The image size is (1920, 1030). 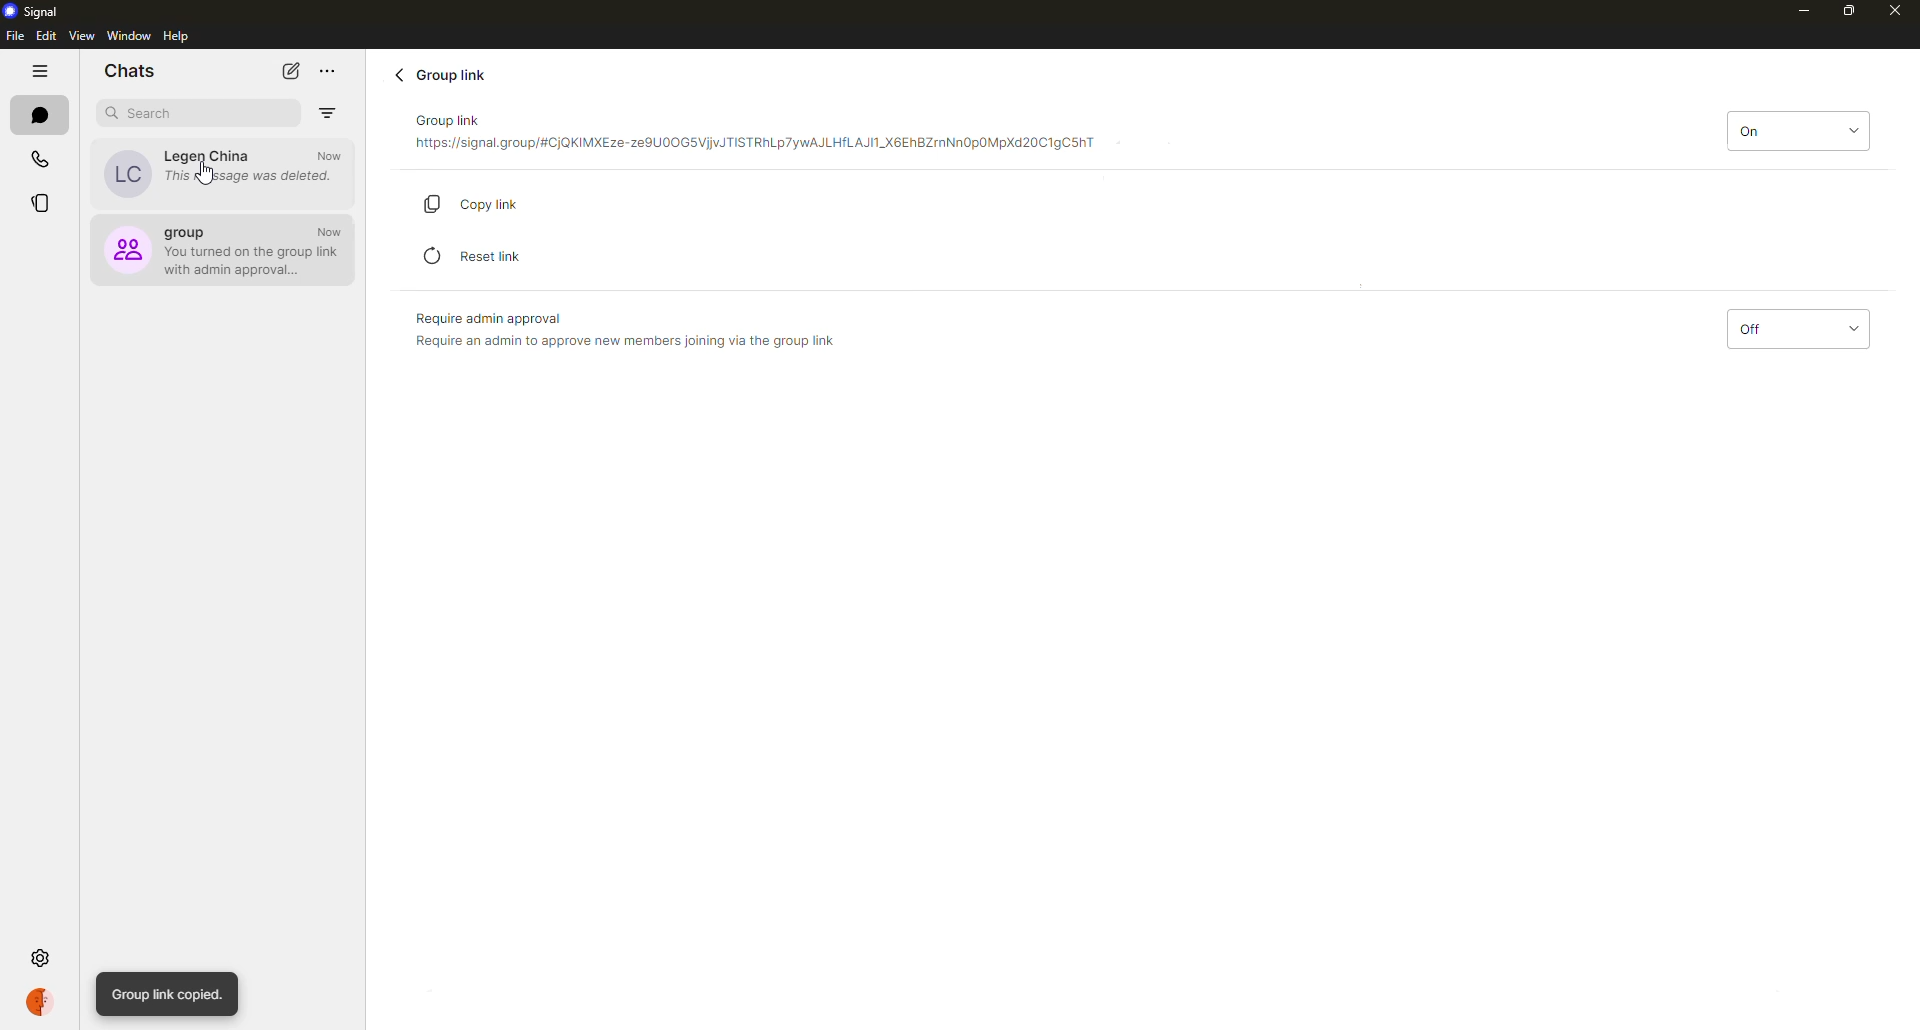 I want to click on close, so click(x=1894, y=12).